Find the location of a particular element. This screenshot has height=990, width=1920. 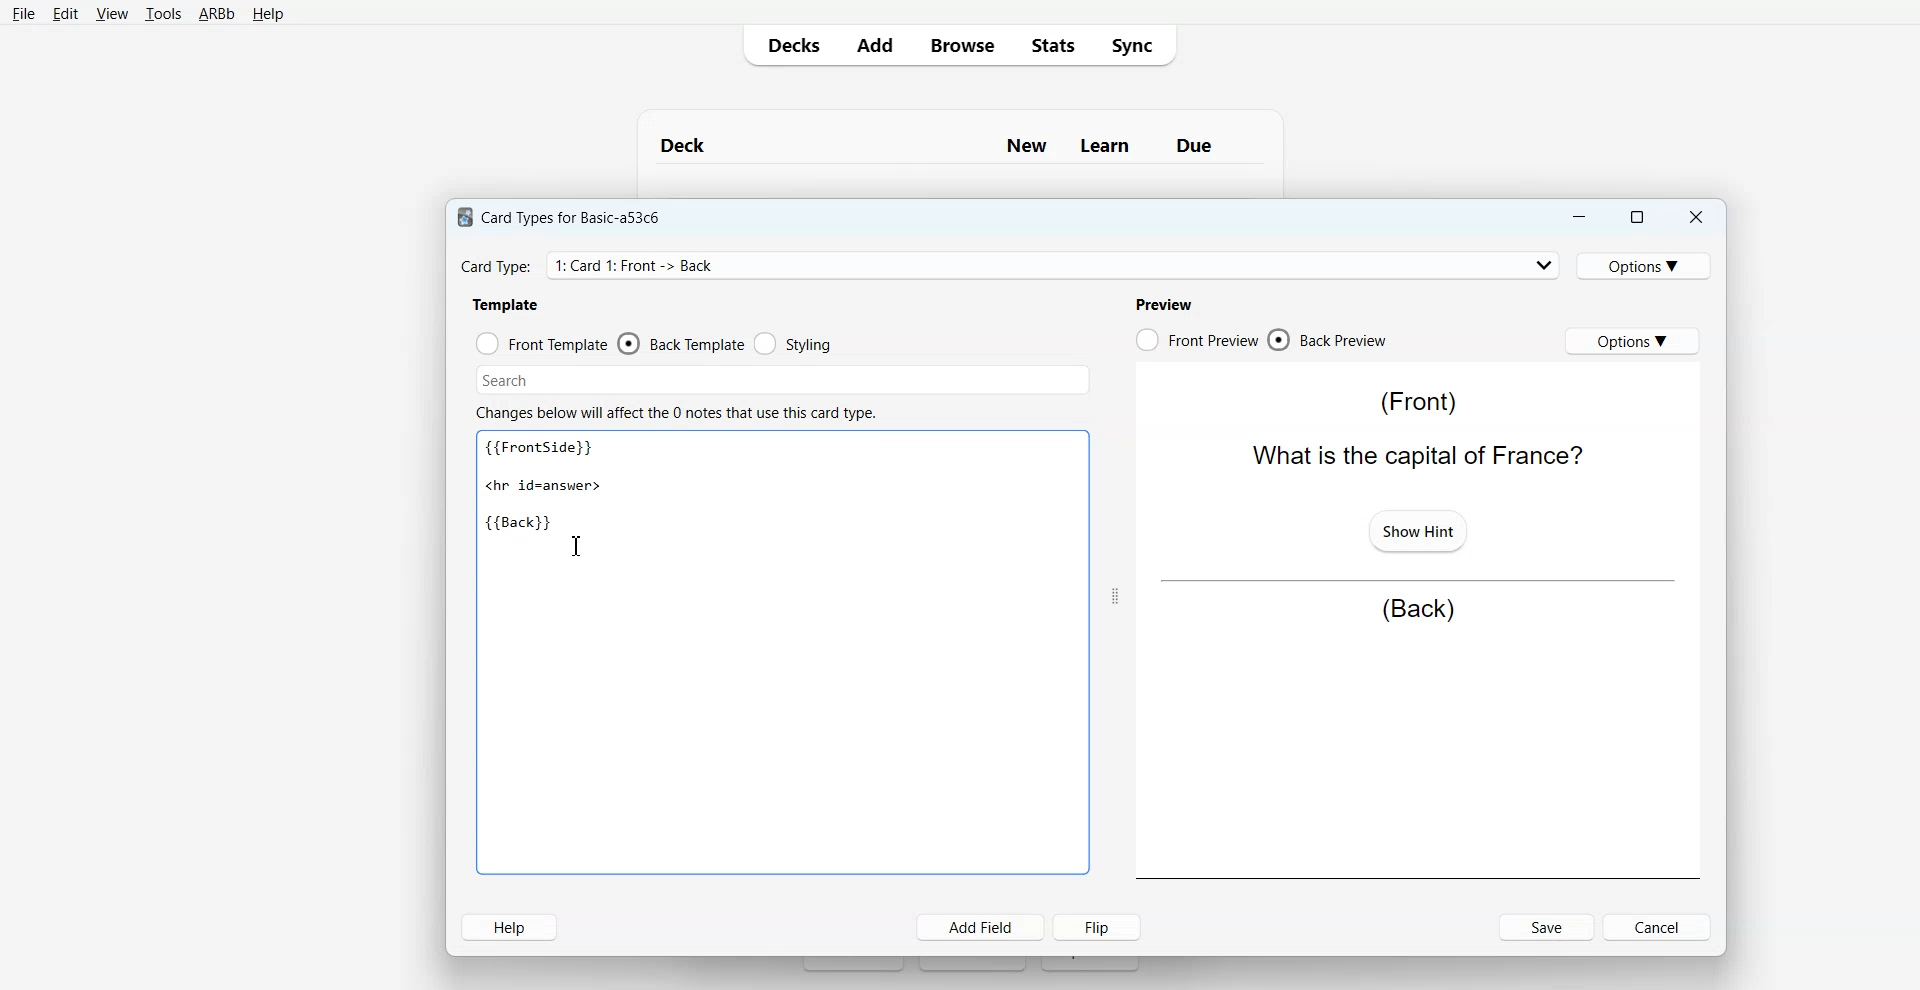

Changes below will affect the 0 notes that use this card type is located at coordinates (684, 413).